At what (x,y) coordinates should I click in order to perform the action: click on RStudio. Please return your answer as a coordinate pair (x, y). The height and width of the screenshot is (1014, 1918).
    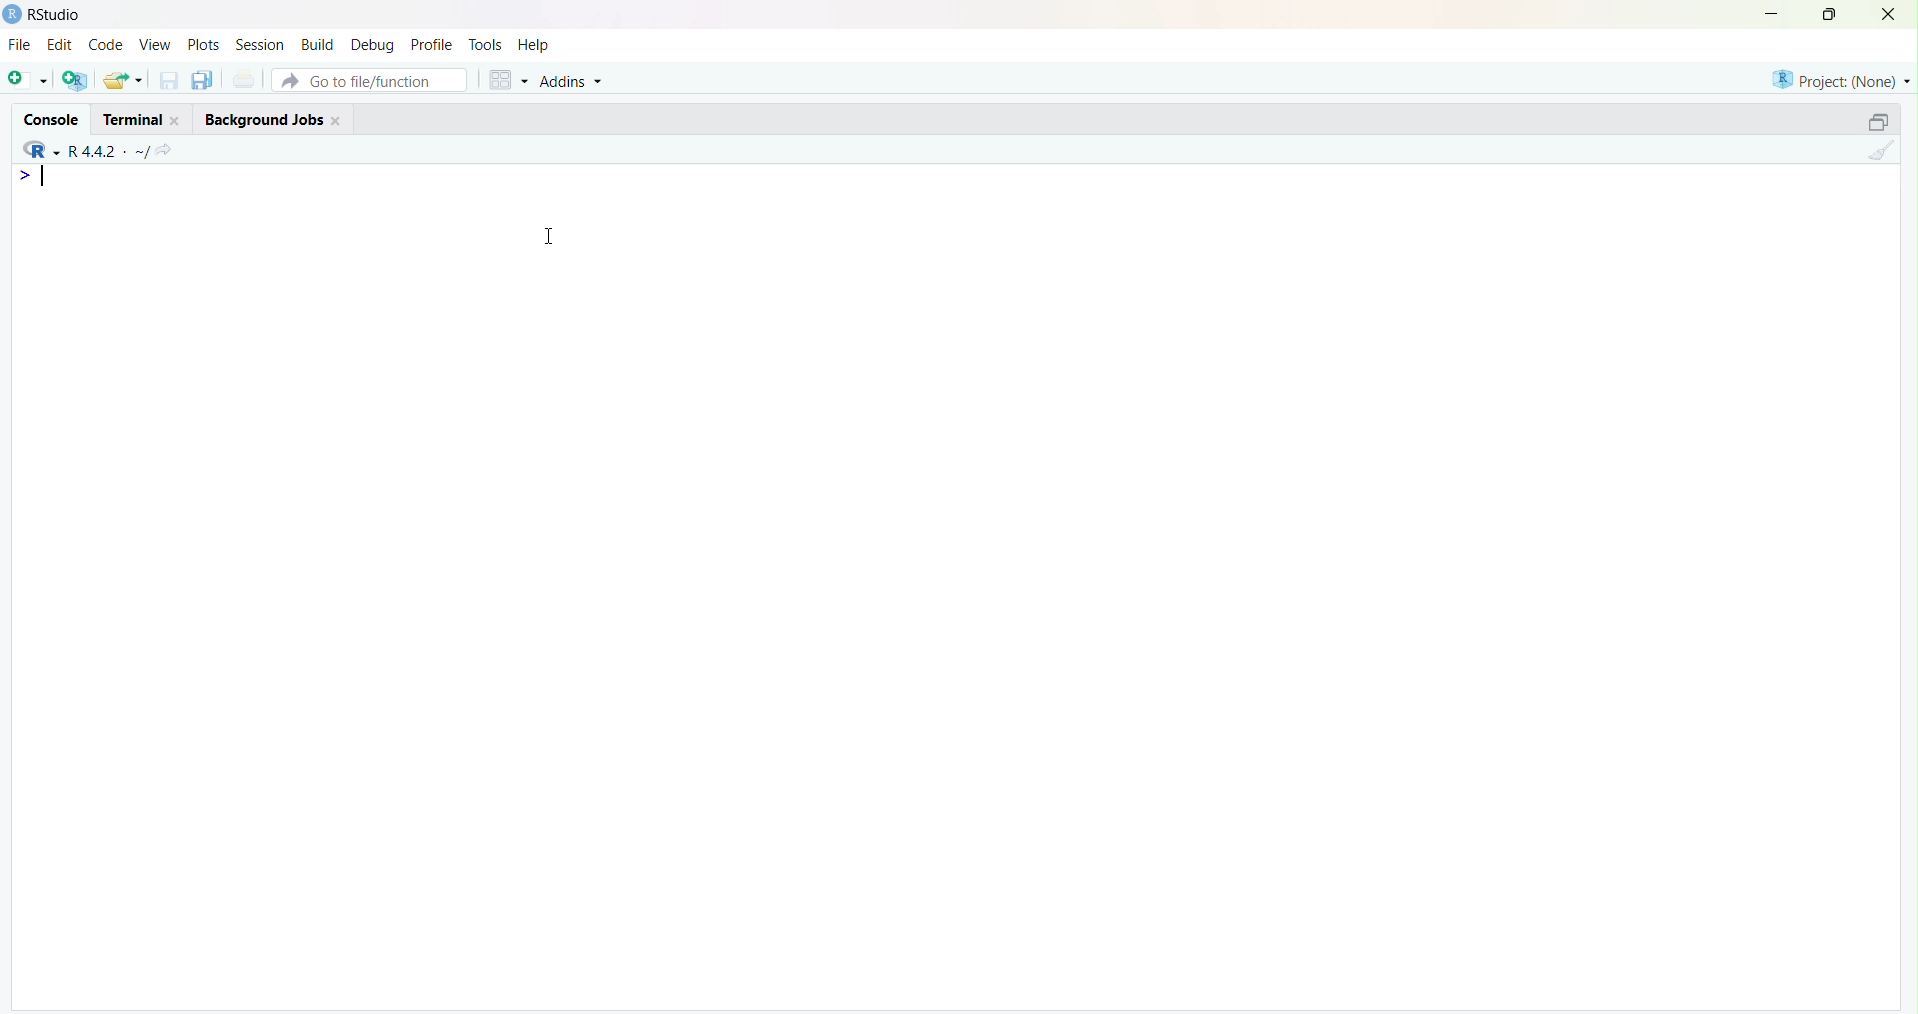
    Looking at the image, I should click on (47, 14).